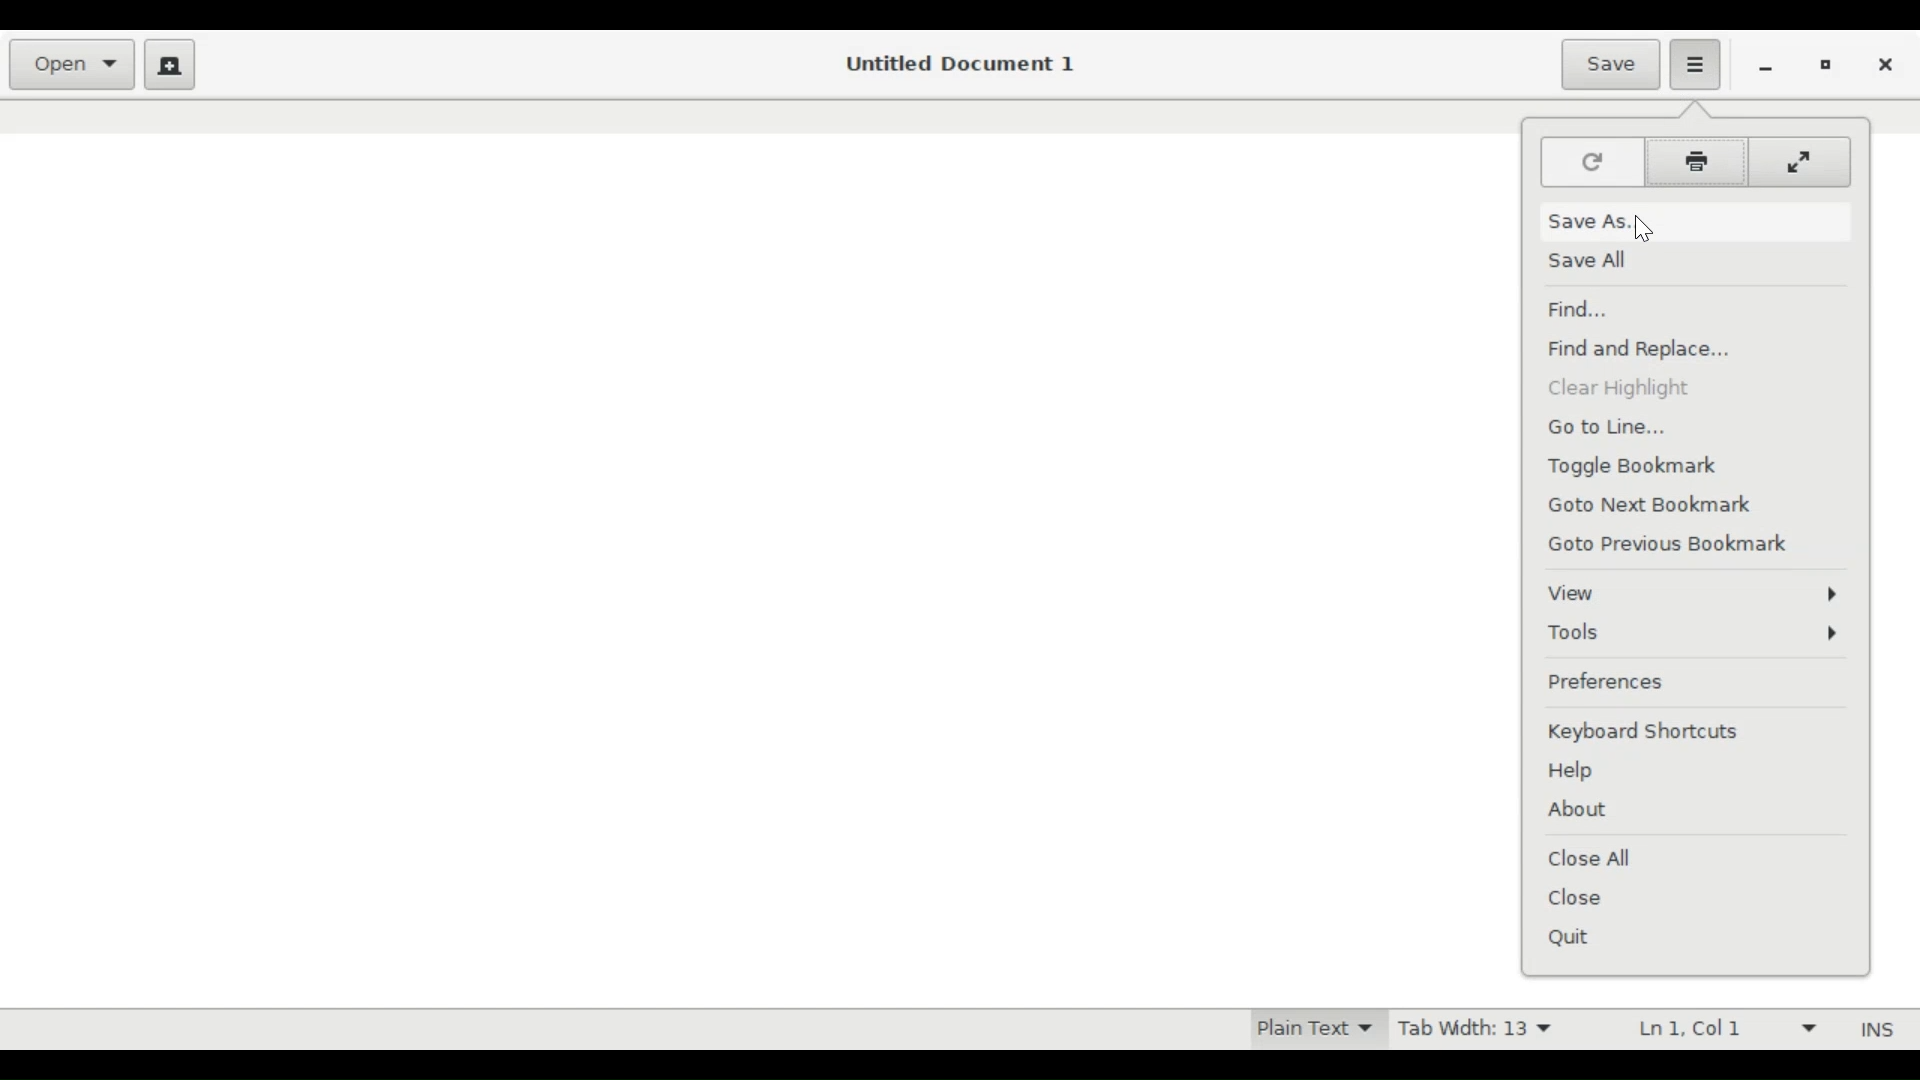 Image resolution: width=1920 pixels, height=1080 pixels. I want to click on Help, so click(1576, 770).